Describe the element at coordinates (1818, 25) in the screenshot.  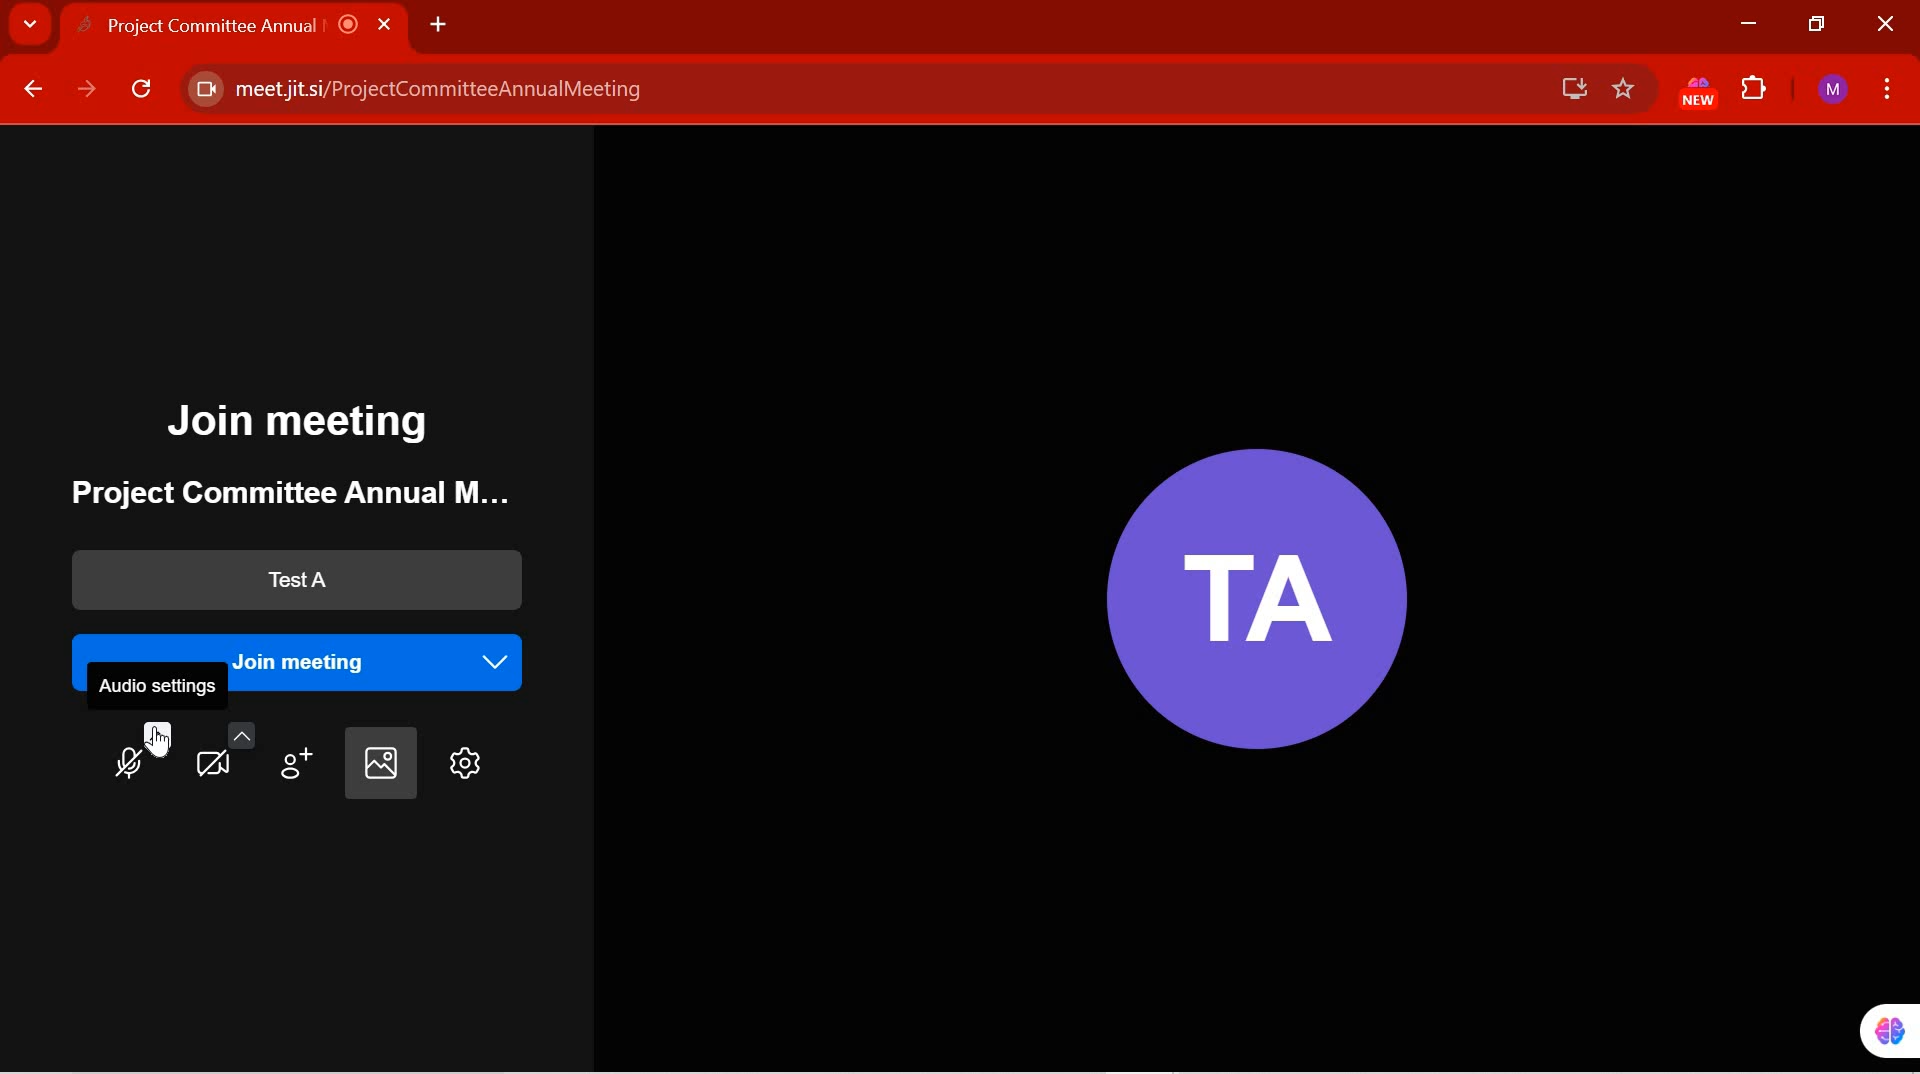
I see `RESTORE DOWN` at that location.